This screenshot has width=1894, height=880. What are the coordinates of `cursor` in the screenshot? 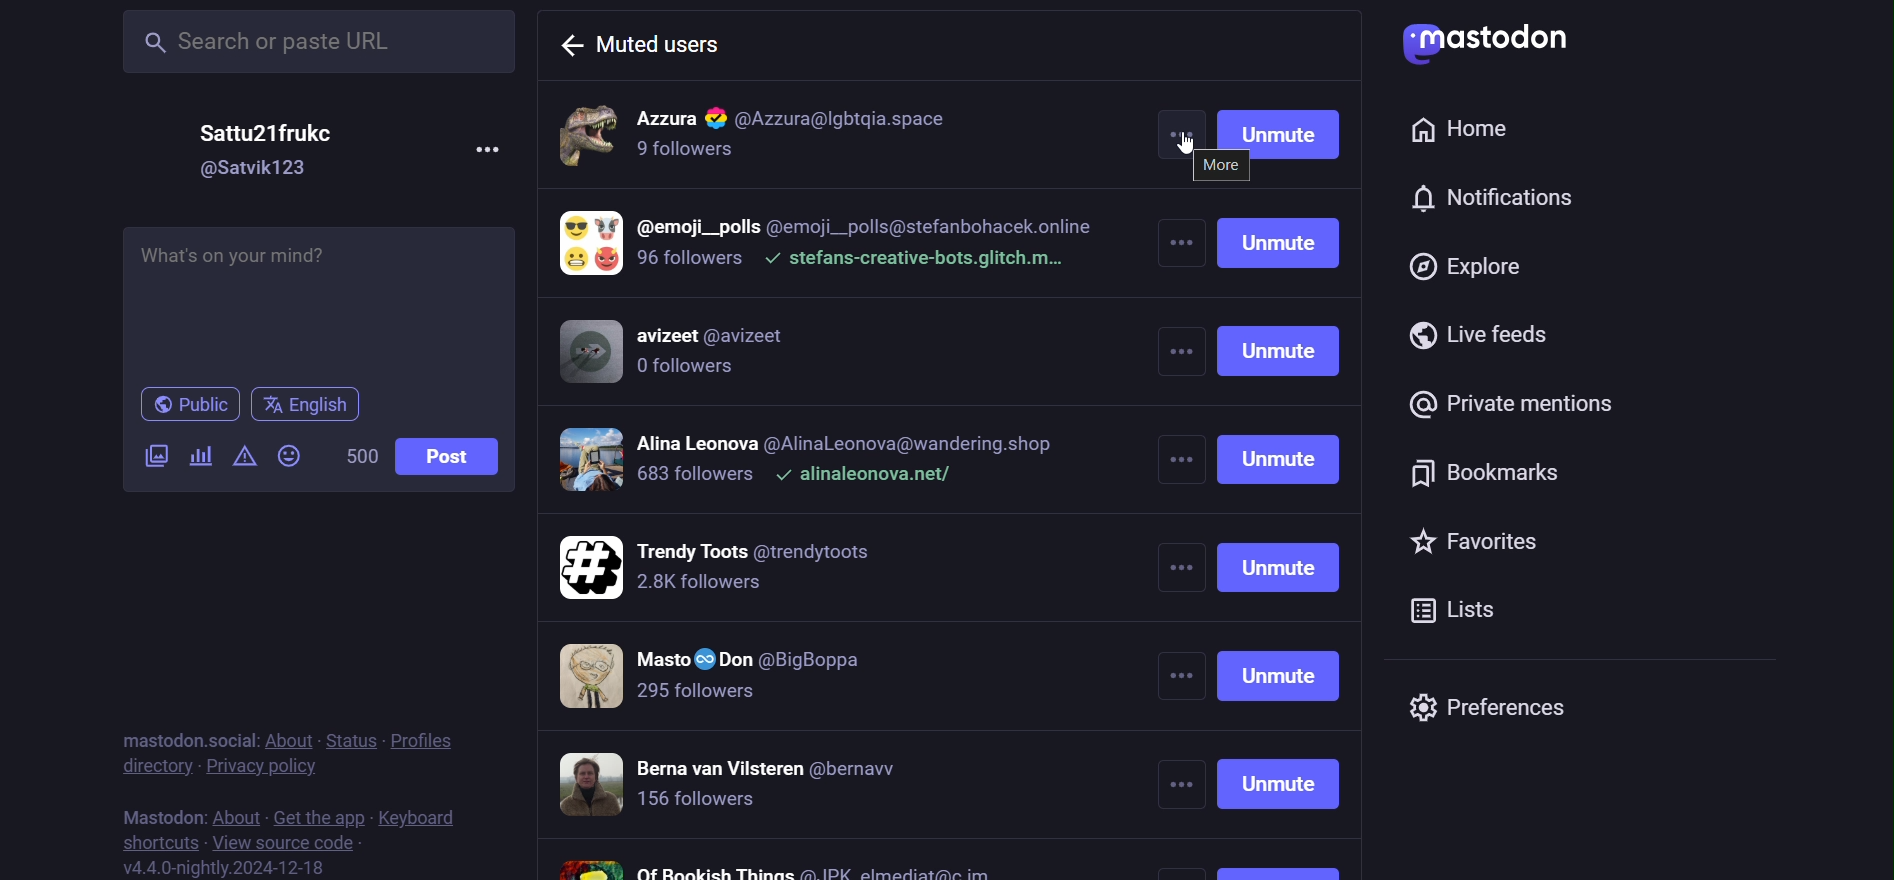 It's located at (1179, 140).